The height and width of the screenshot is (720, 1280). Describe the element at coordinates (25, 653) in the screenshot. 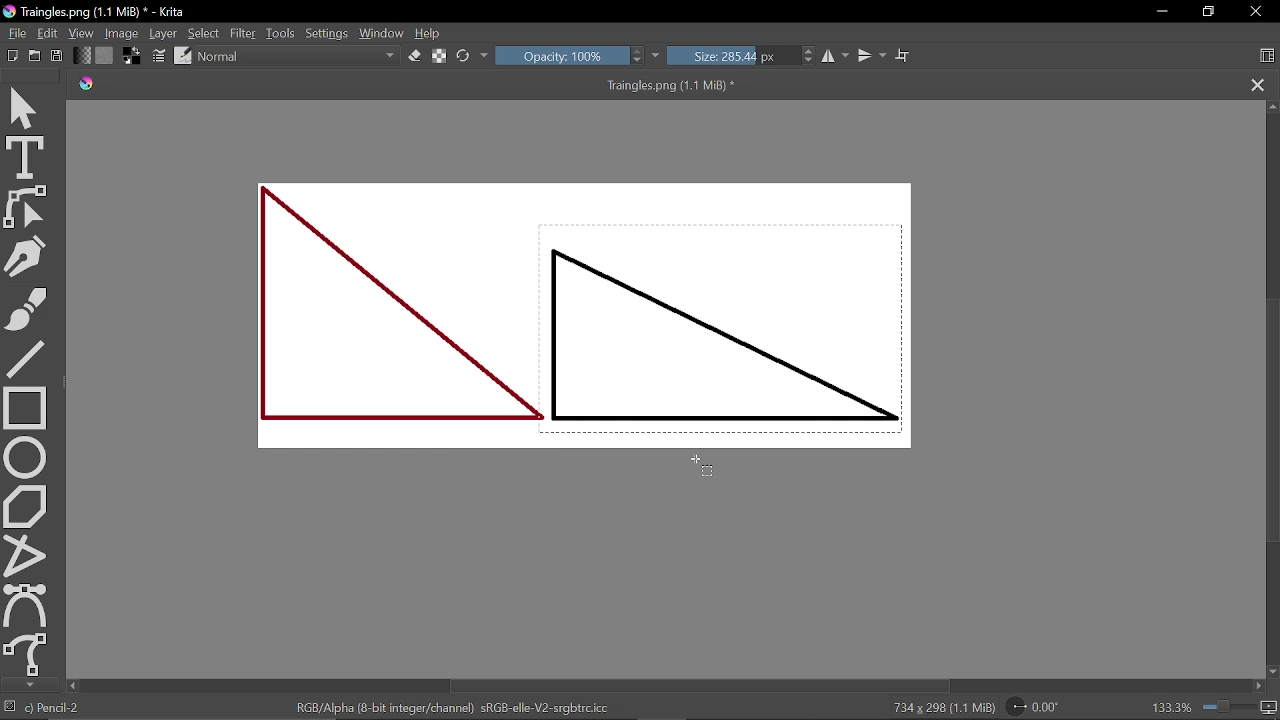

I see `Freehand path tool` at that location.